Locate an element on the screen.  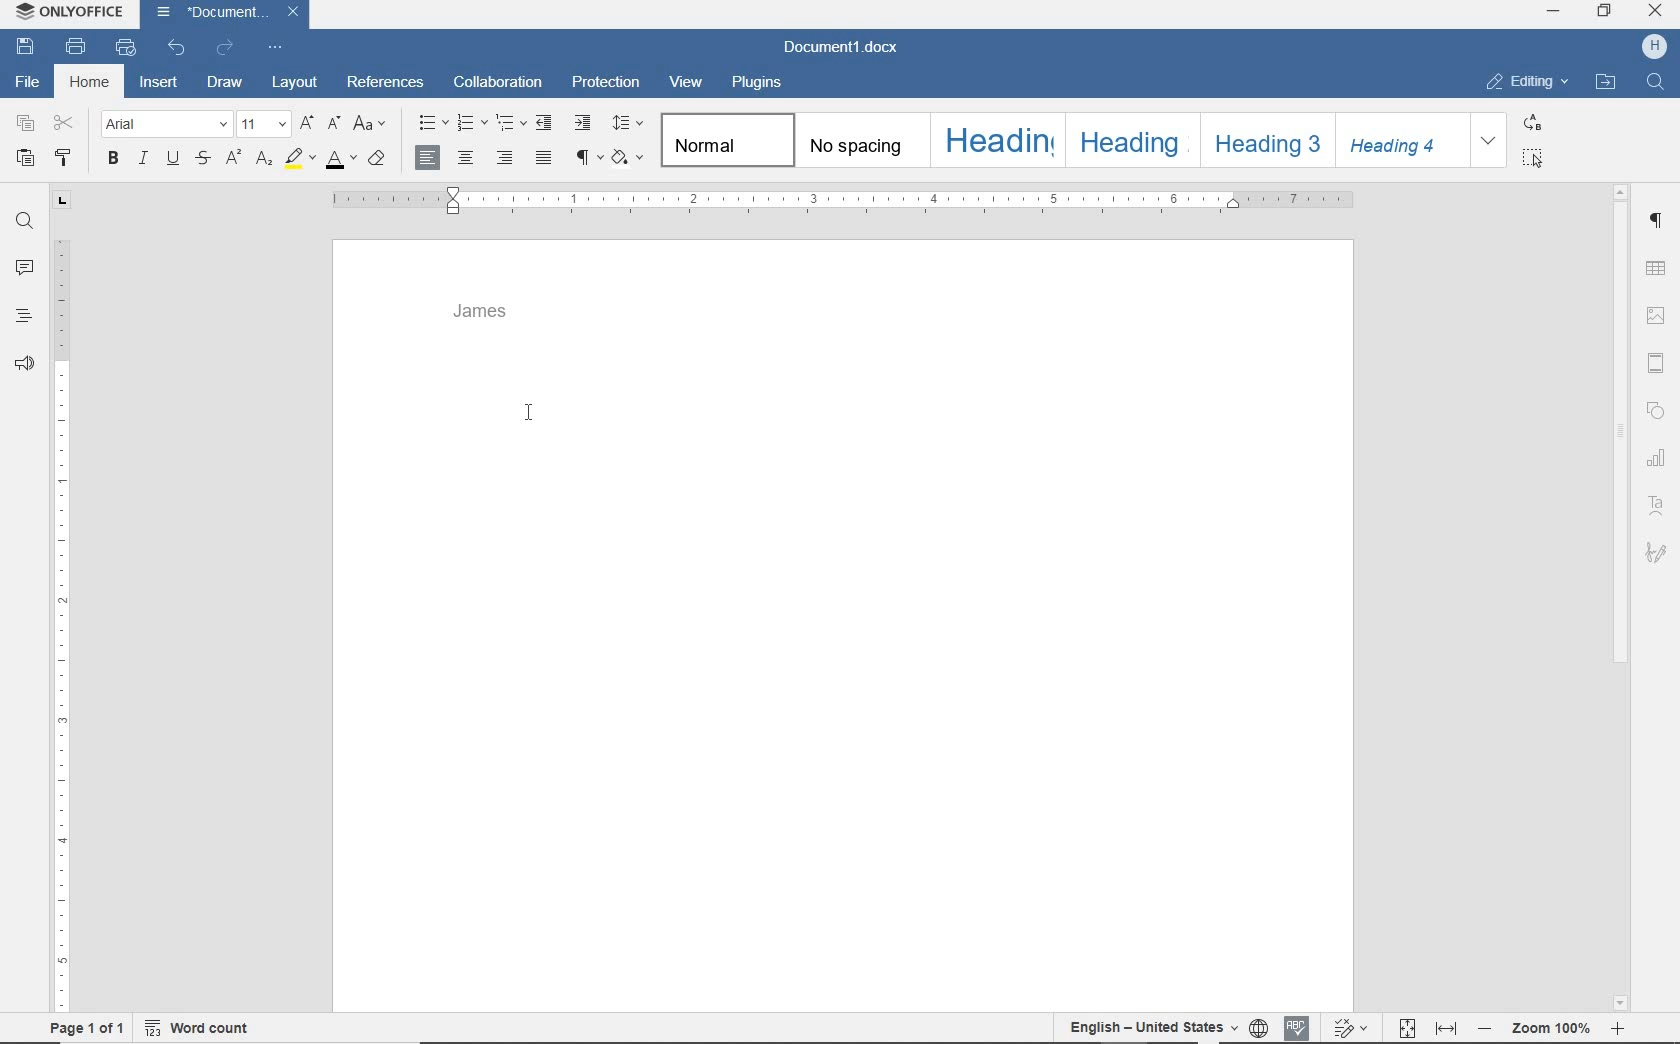
paste is located at coordinates (26, 158).